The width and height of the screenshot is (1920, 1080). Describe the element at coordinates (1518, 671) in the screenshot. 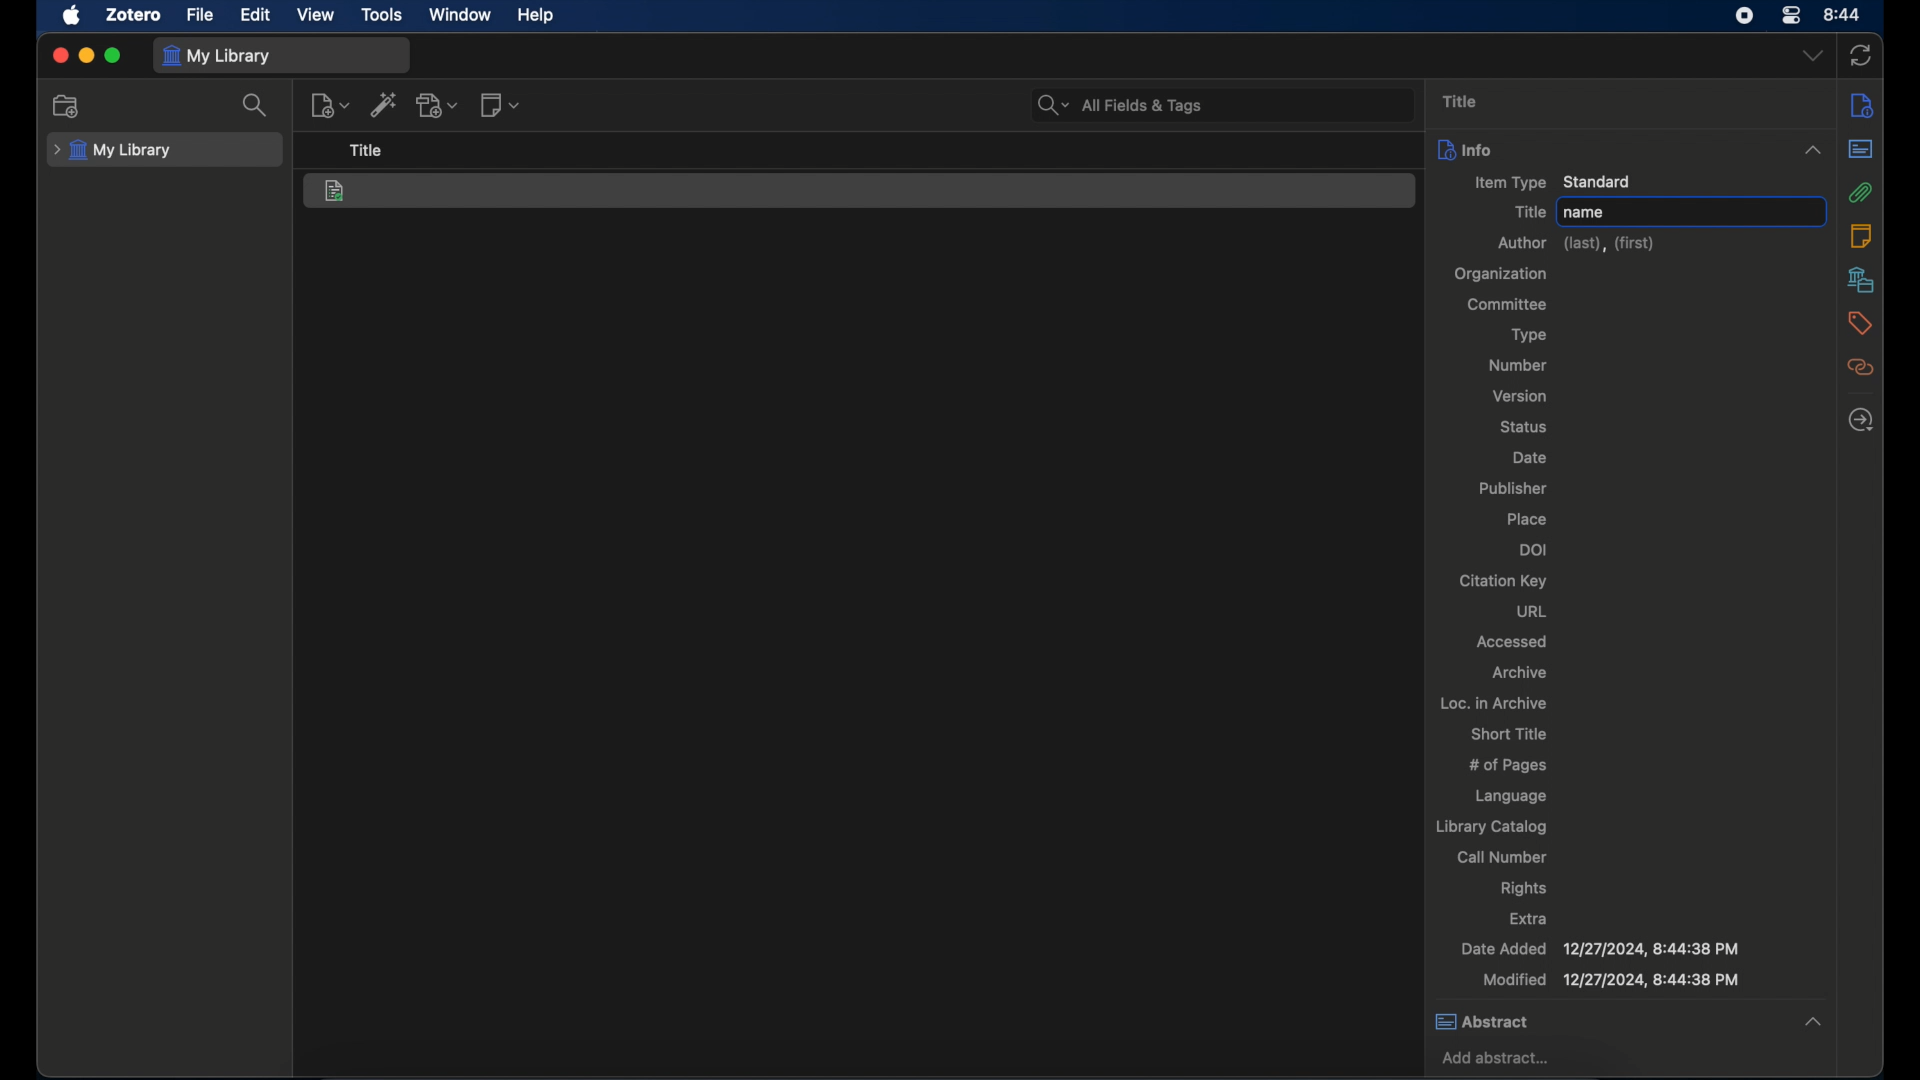

I see `archive` at that location.